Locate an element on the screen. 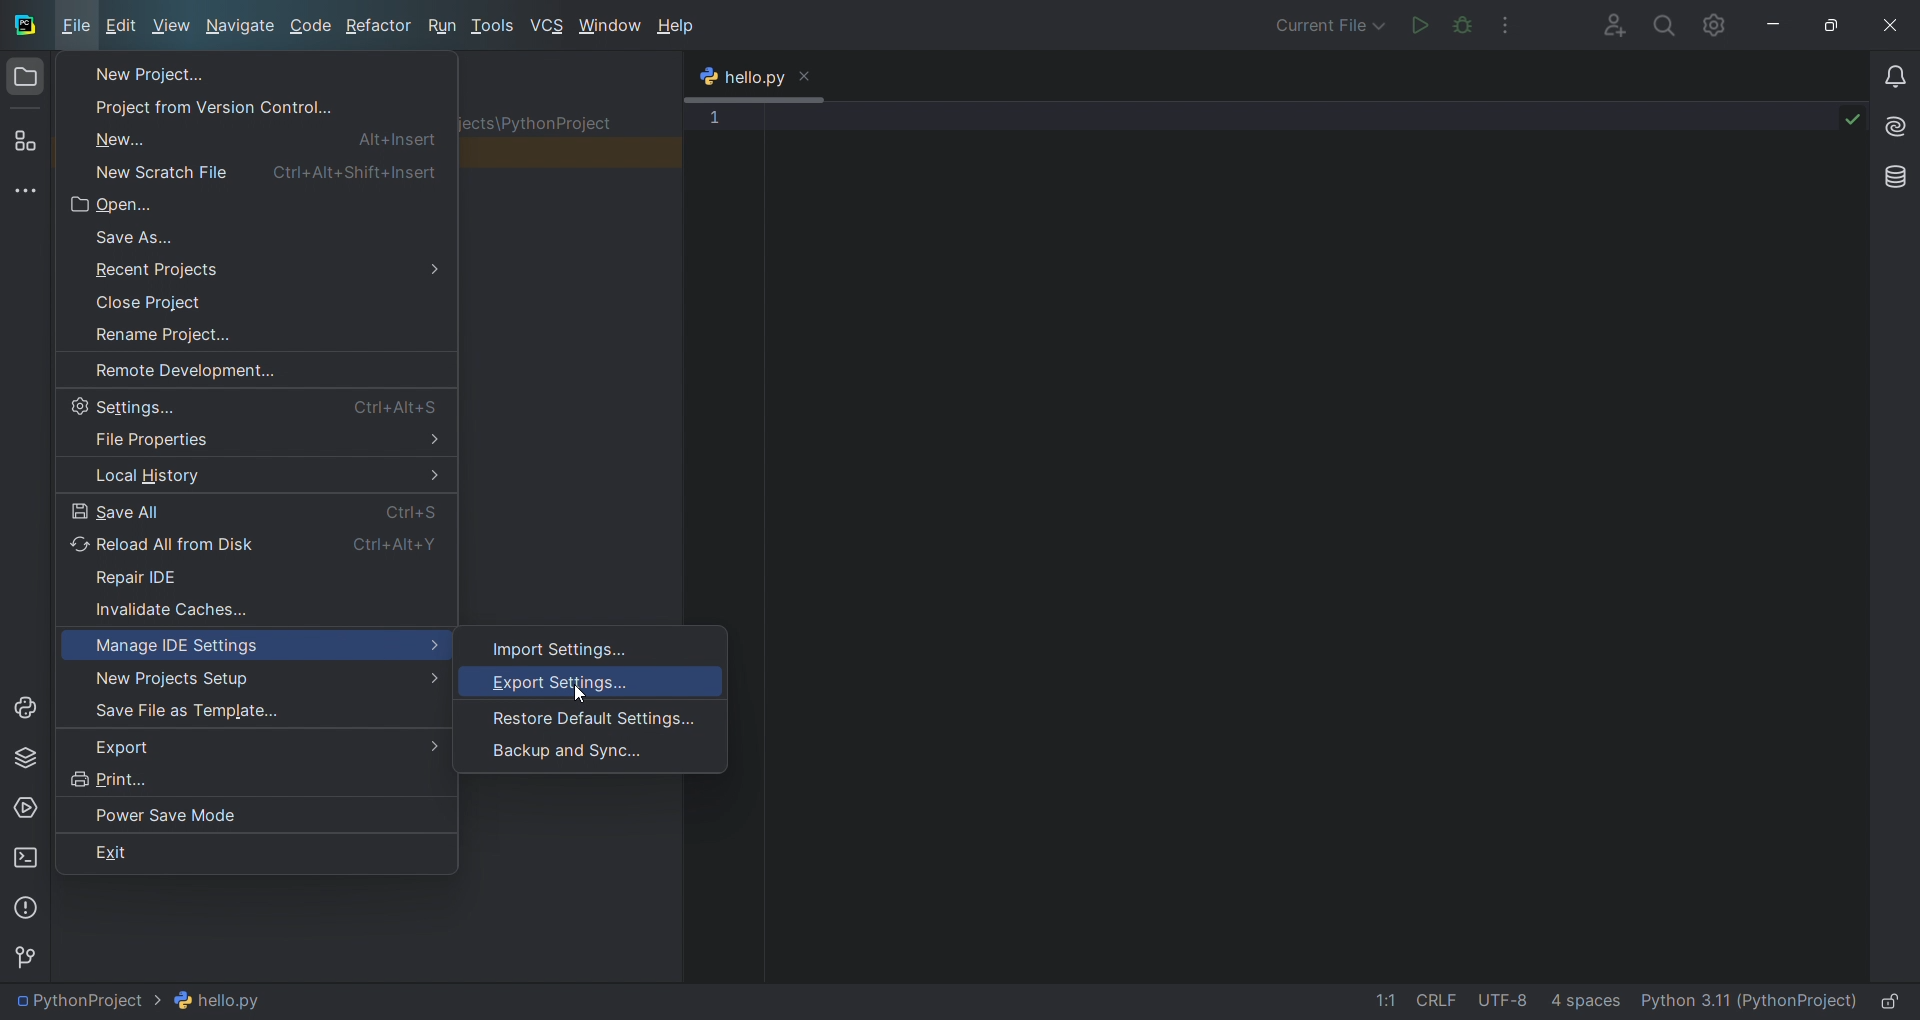  project from version control is located at coordinates (253, 106).